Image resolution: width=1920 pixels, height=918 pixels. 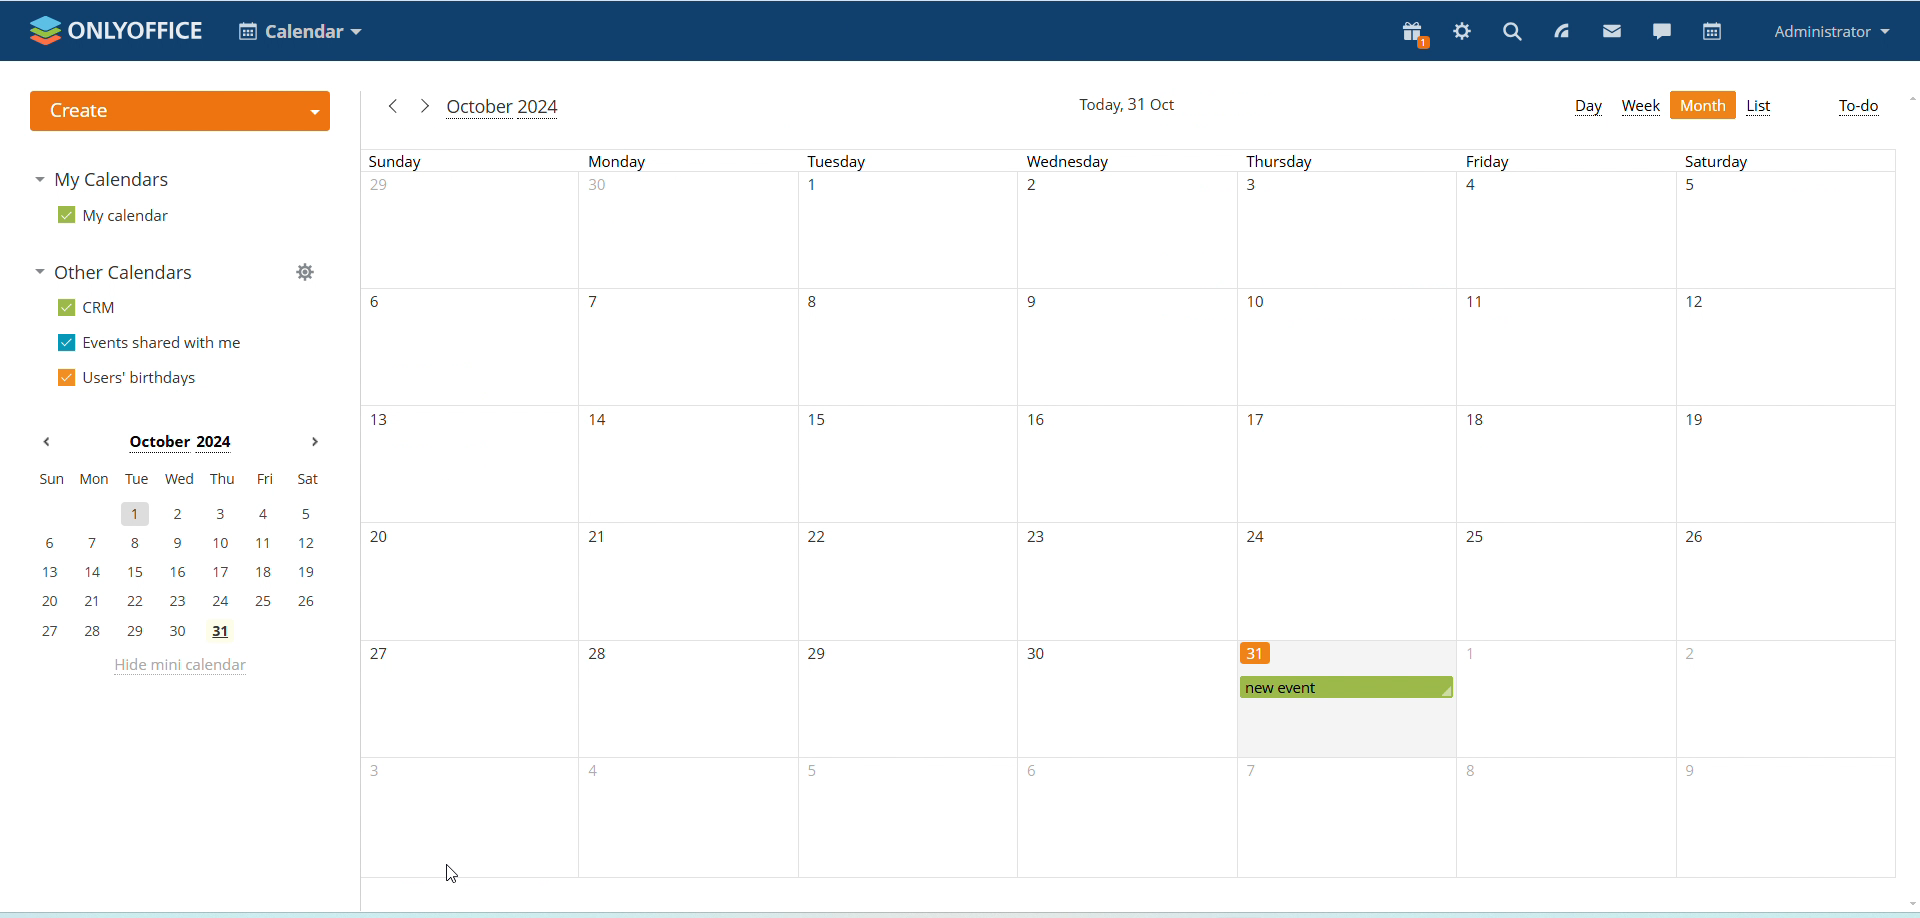 I want to click on mini calendar, so click(x=180, y=555).